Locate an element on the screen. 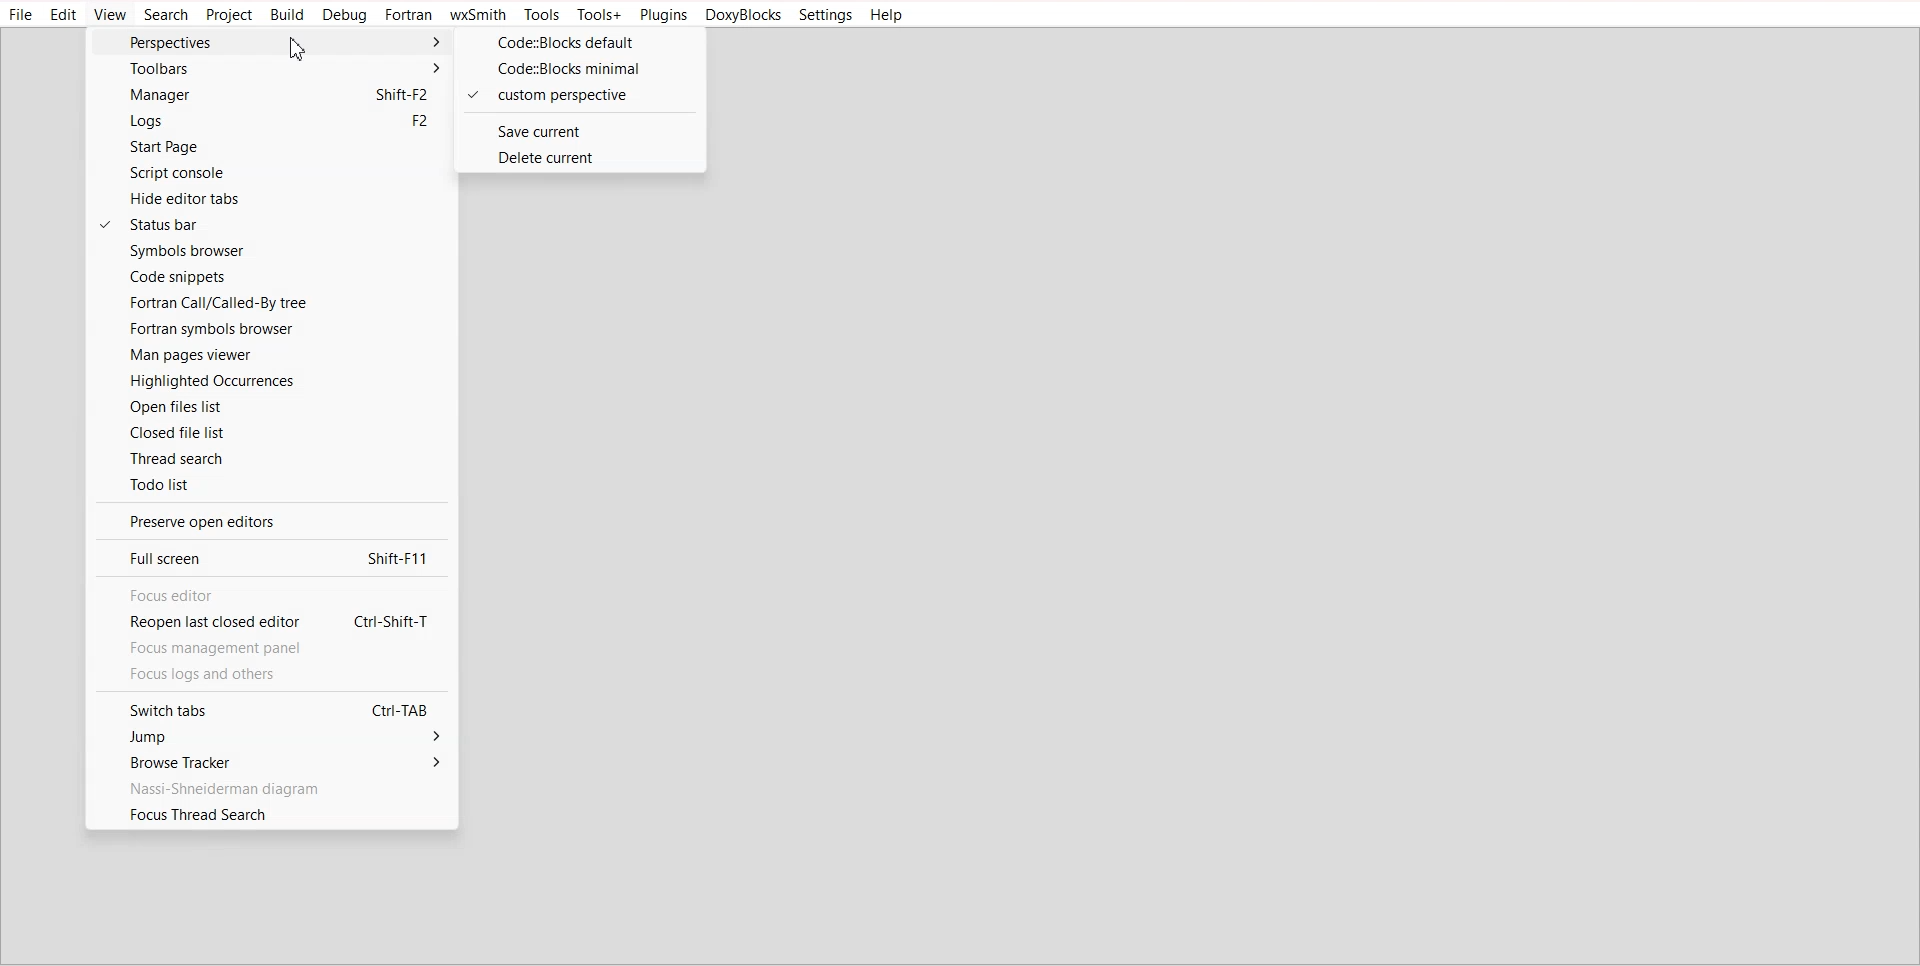 Image resolution: width=1920 pixels, height=966 pixels. Project is located at coordinates (230, 16).